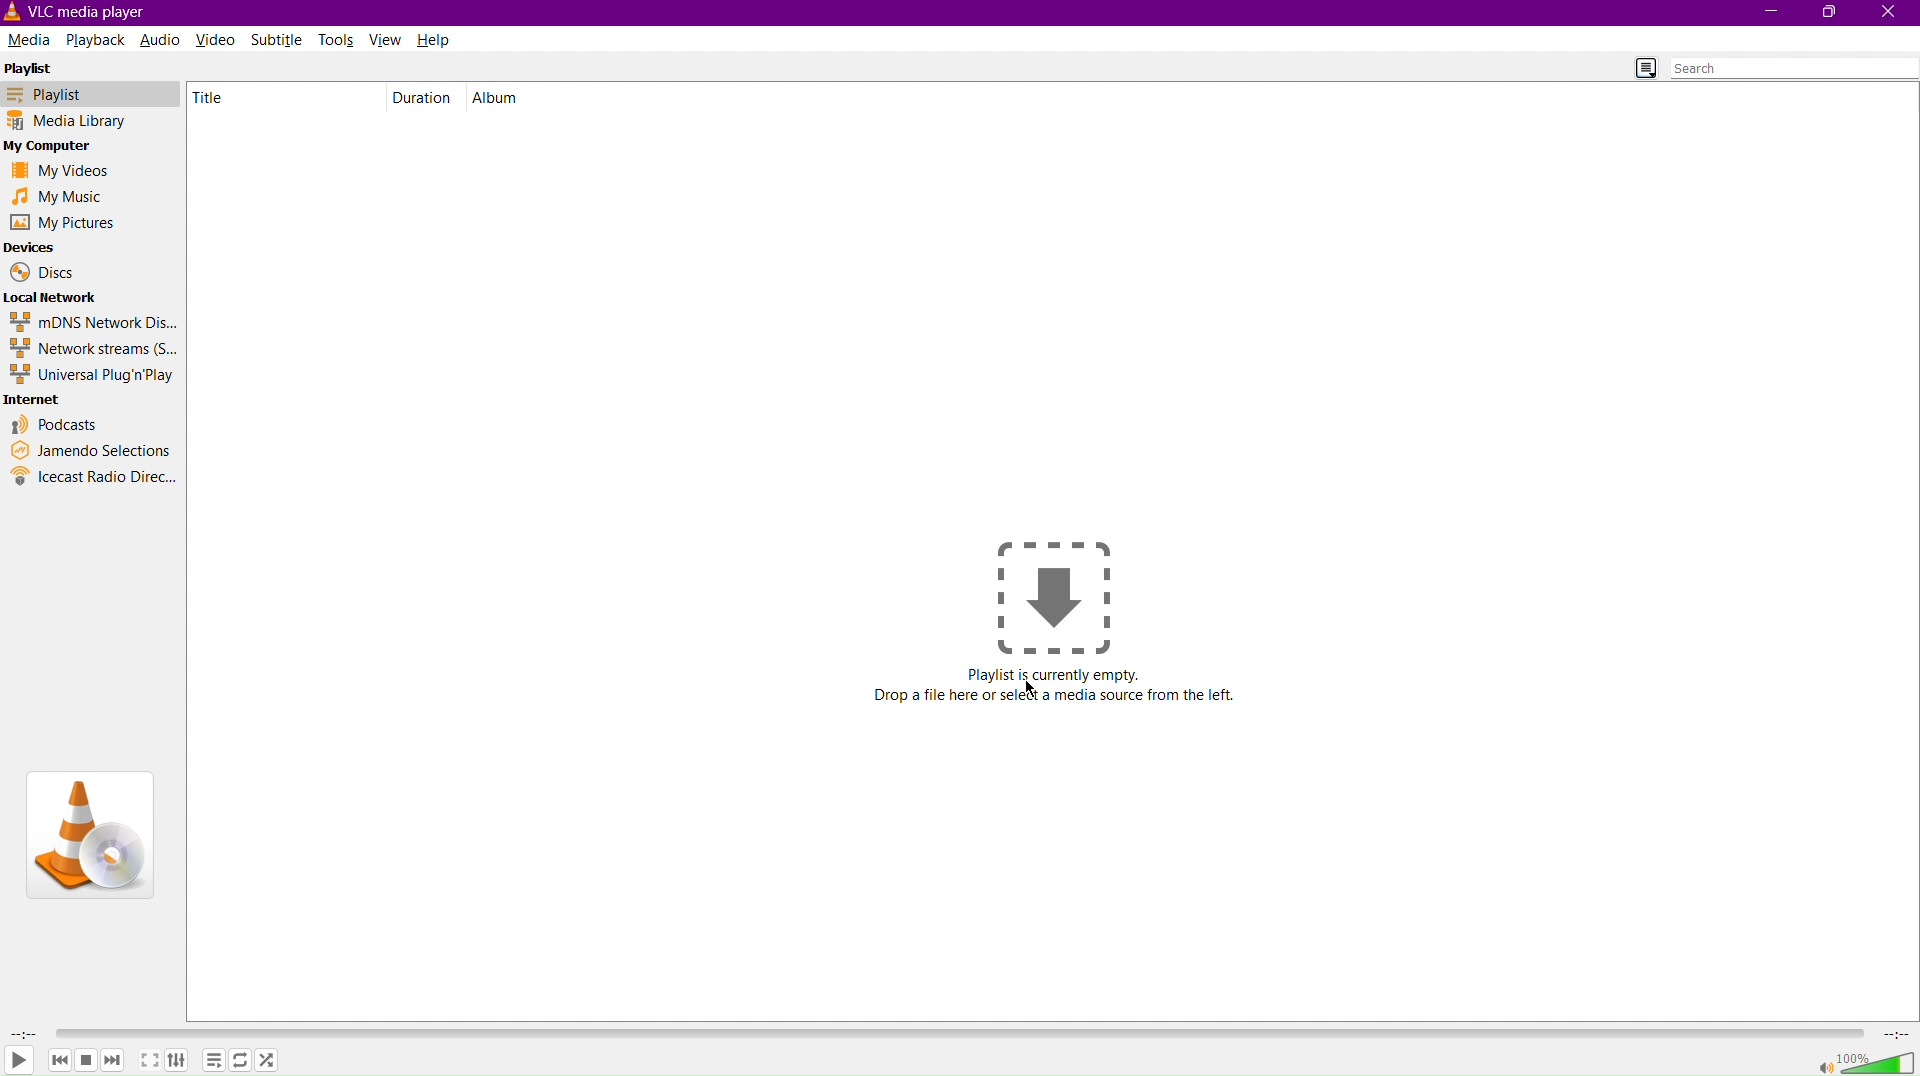  Describe the element at coordinates (1894, 14) in the screenshot. I see `Close` at that location.